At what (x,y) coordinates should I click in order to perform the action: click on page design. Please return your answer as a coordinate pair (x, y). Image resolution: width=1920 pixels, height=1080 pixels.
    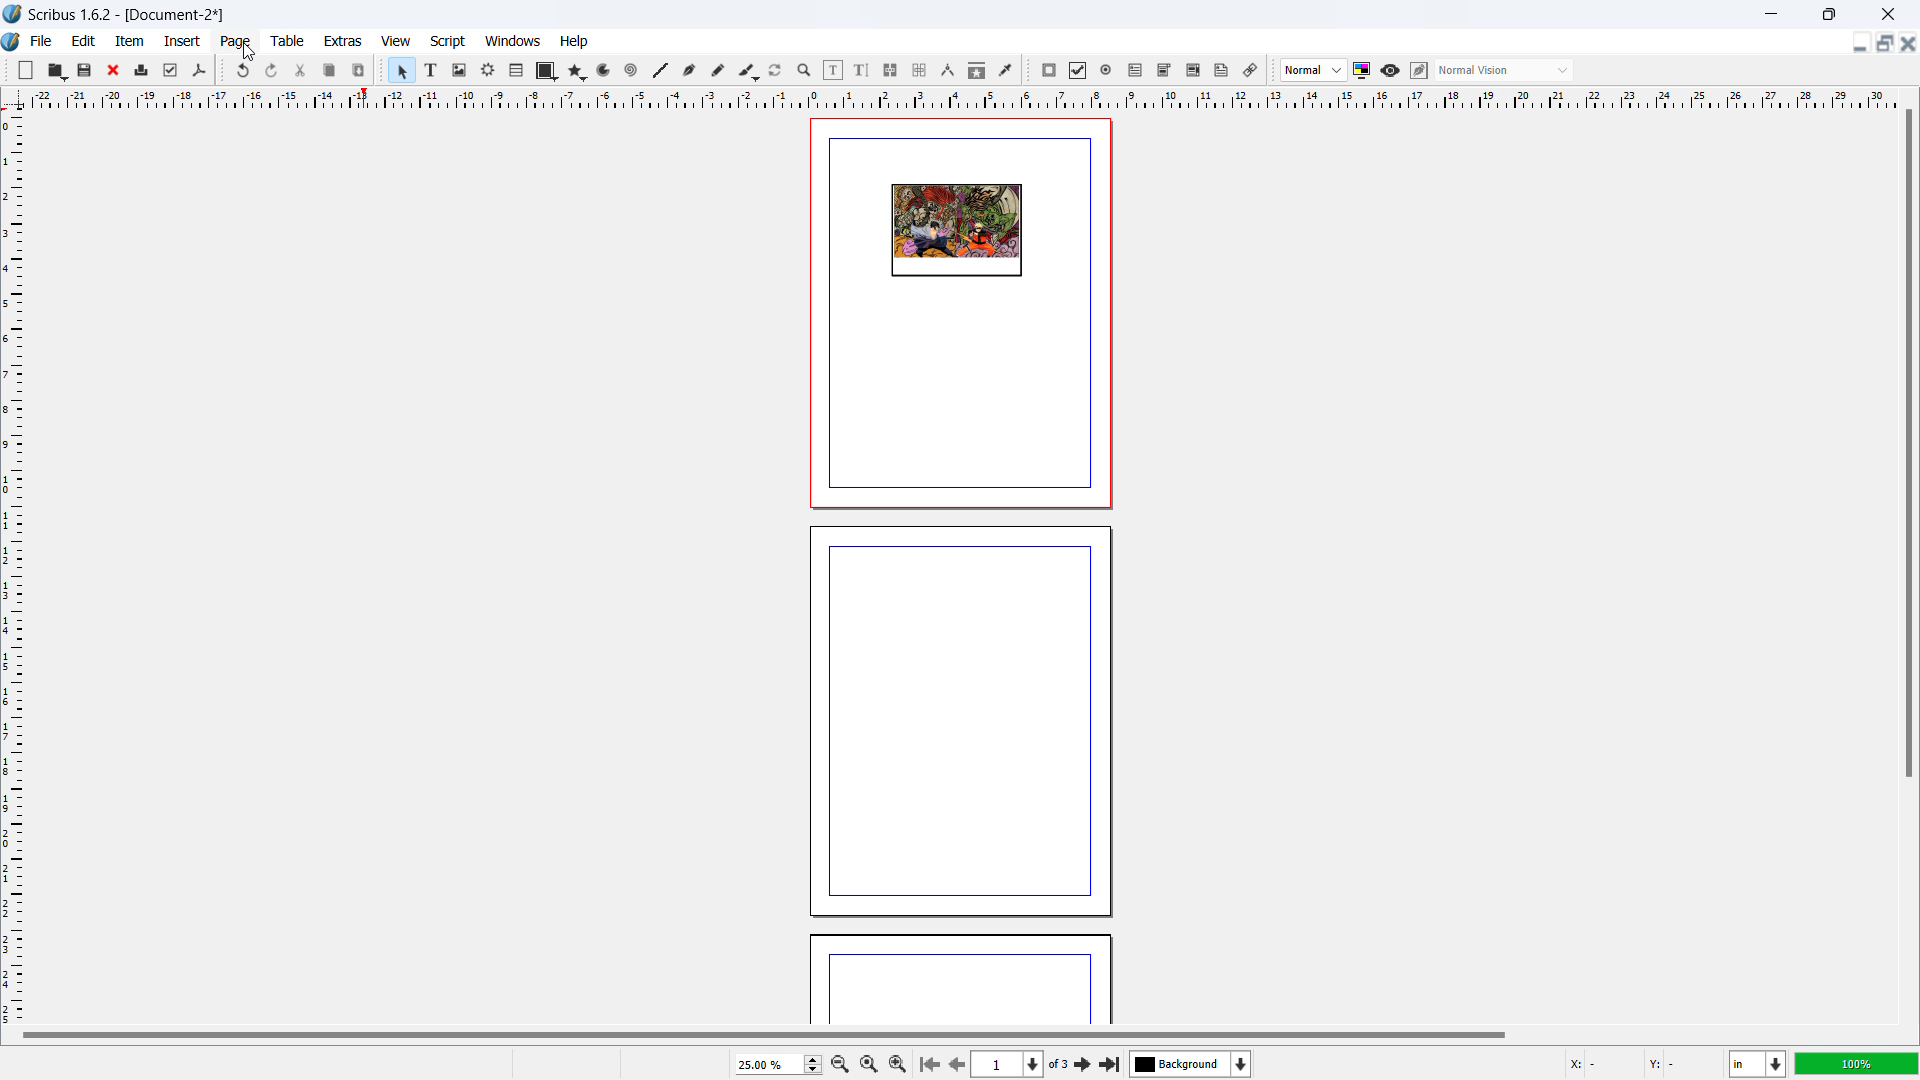
    Looking at the image, I should click on (956, 231).